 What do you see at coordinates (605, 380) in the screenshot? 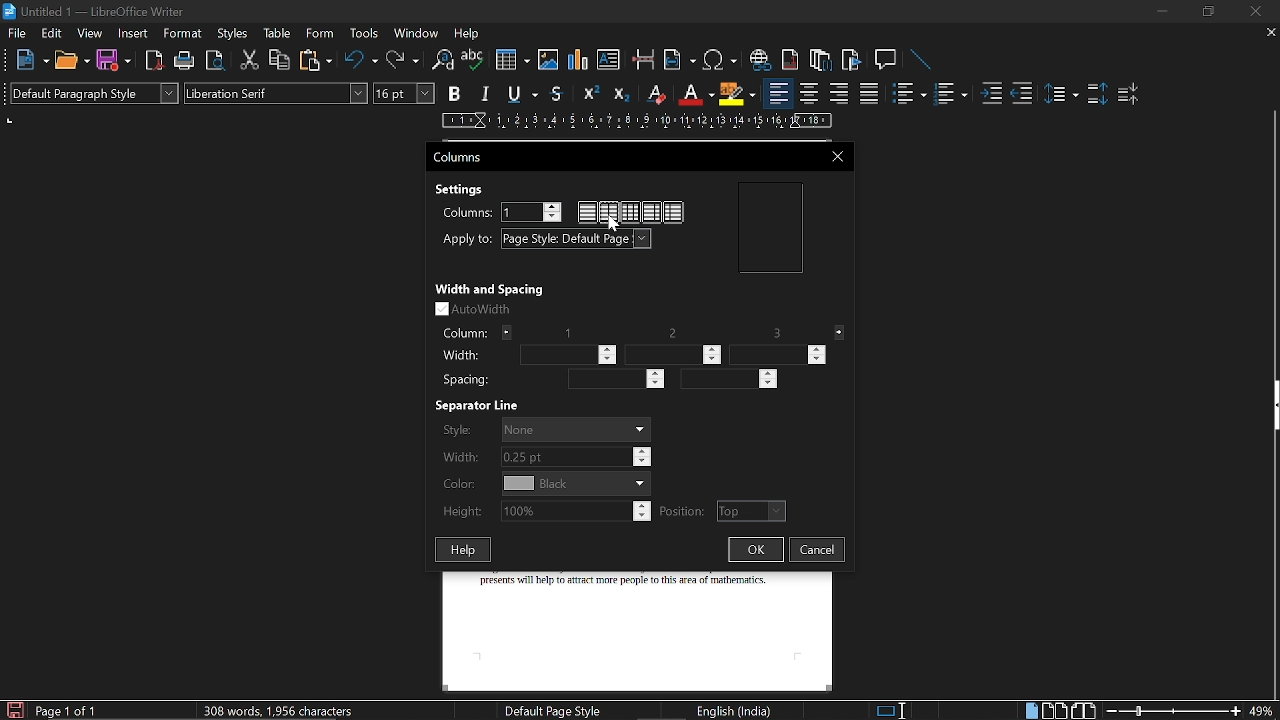
I see `Spacing 1` at bounding box center [605, 380].